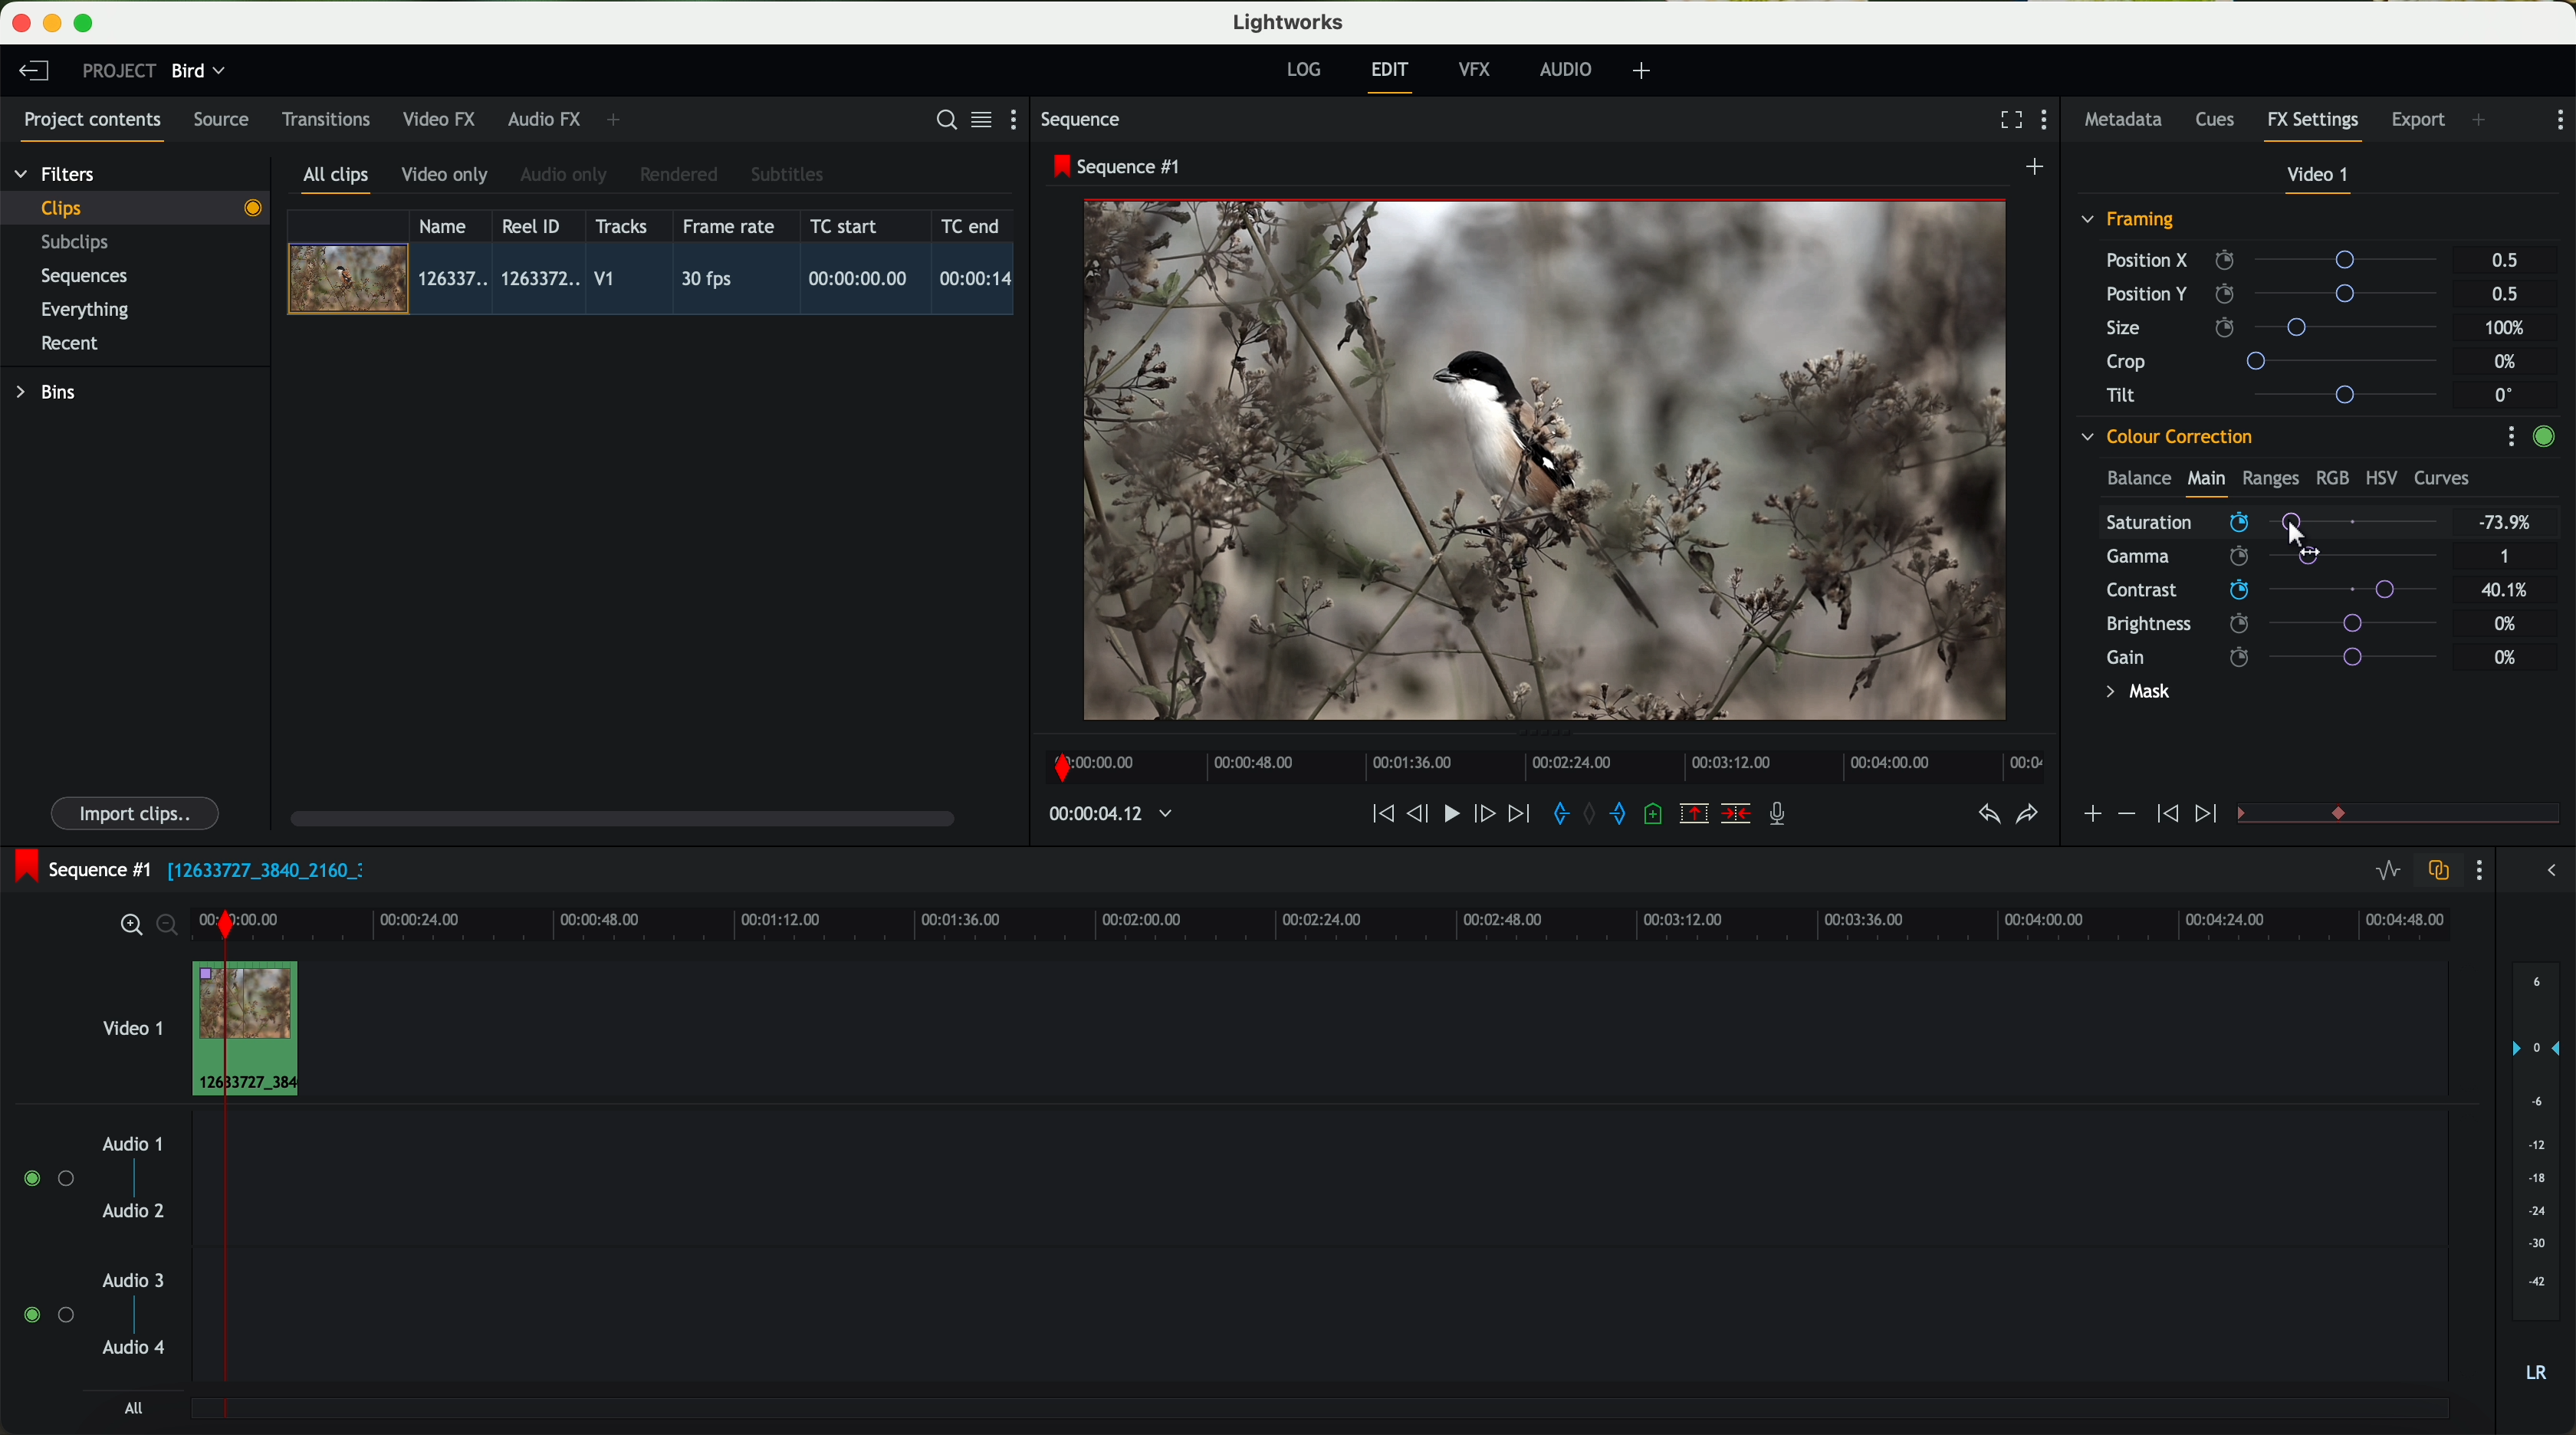  What do you see at coordinates (254, 1030) in the screenshot?
I see `drag video to video track 1` at bounding box center [254, 1030].